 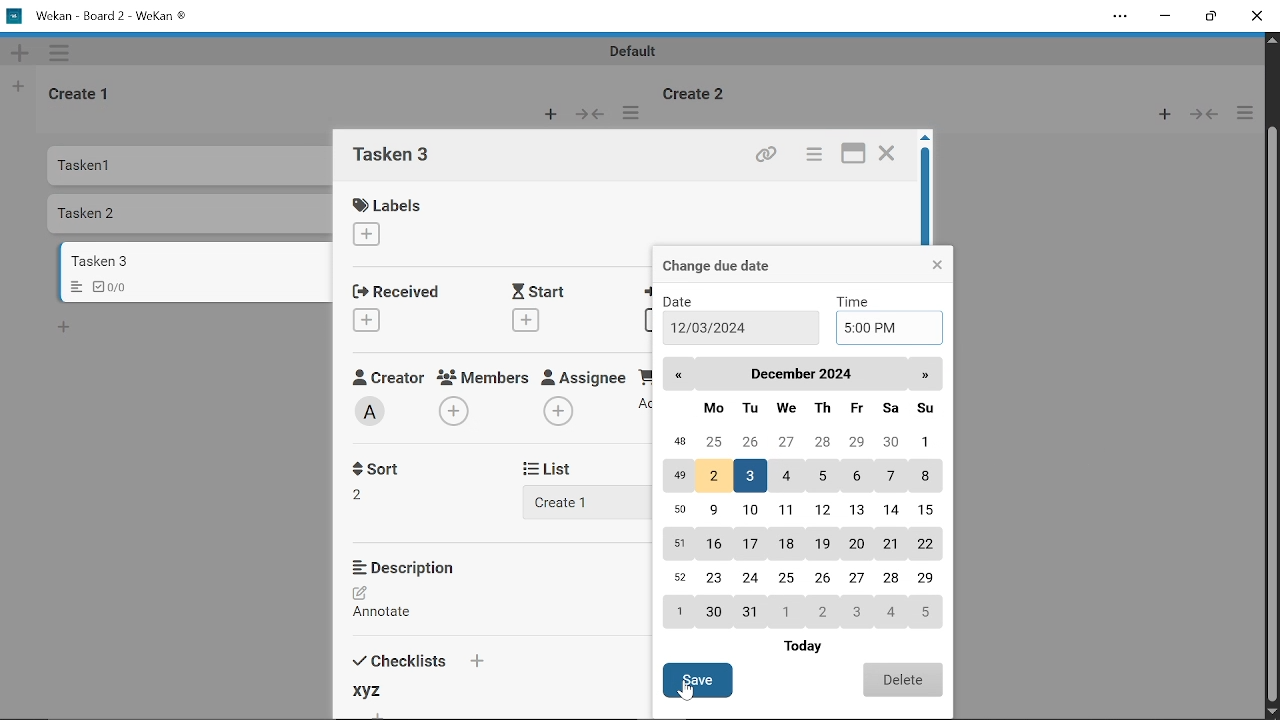 What do you see at coordinates (1258, 17) in the screenshot?
I see `Close` at bounding box center [1258, 17].